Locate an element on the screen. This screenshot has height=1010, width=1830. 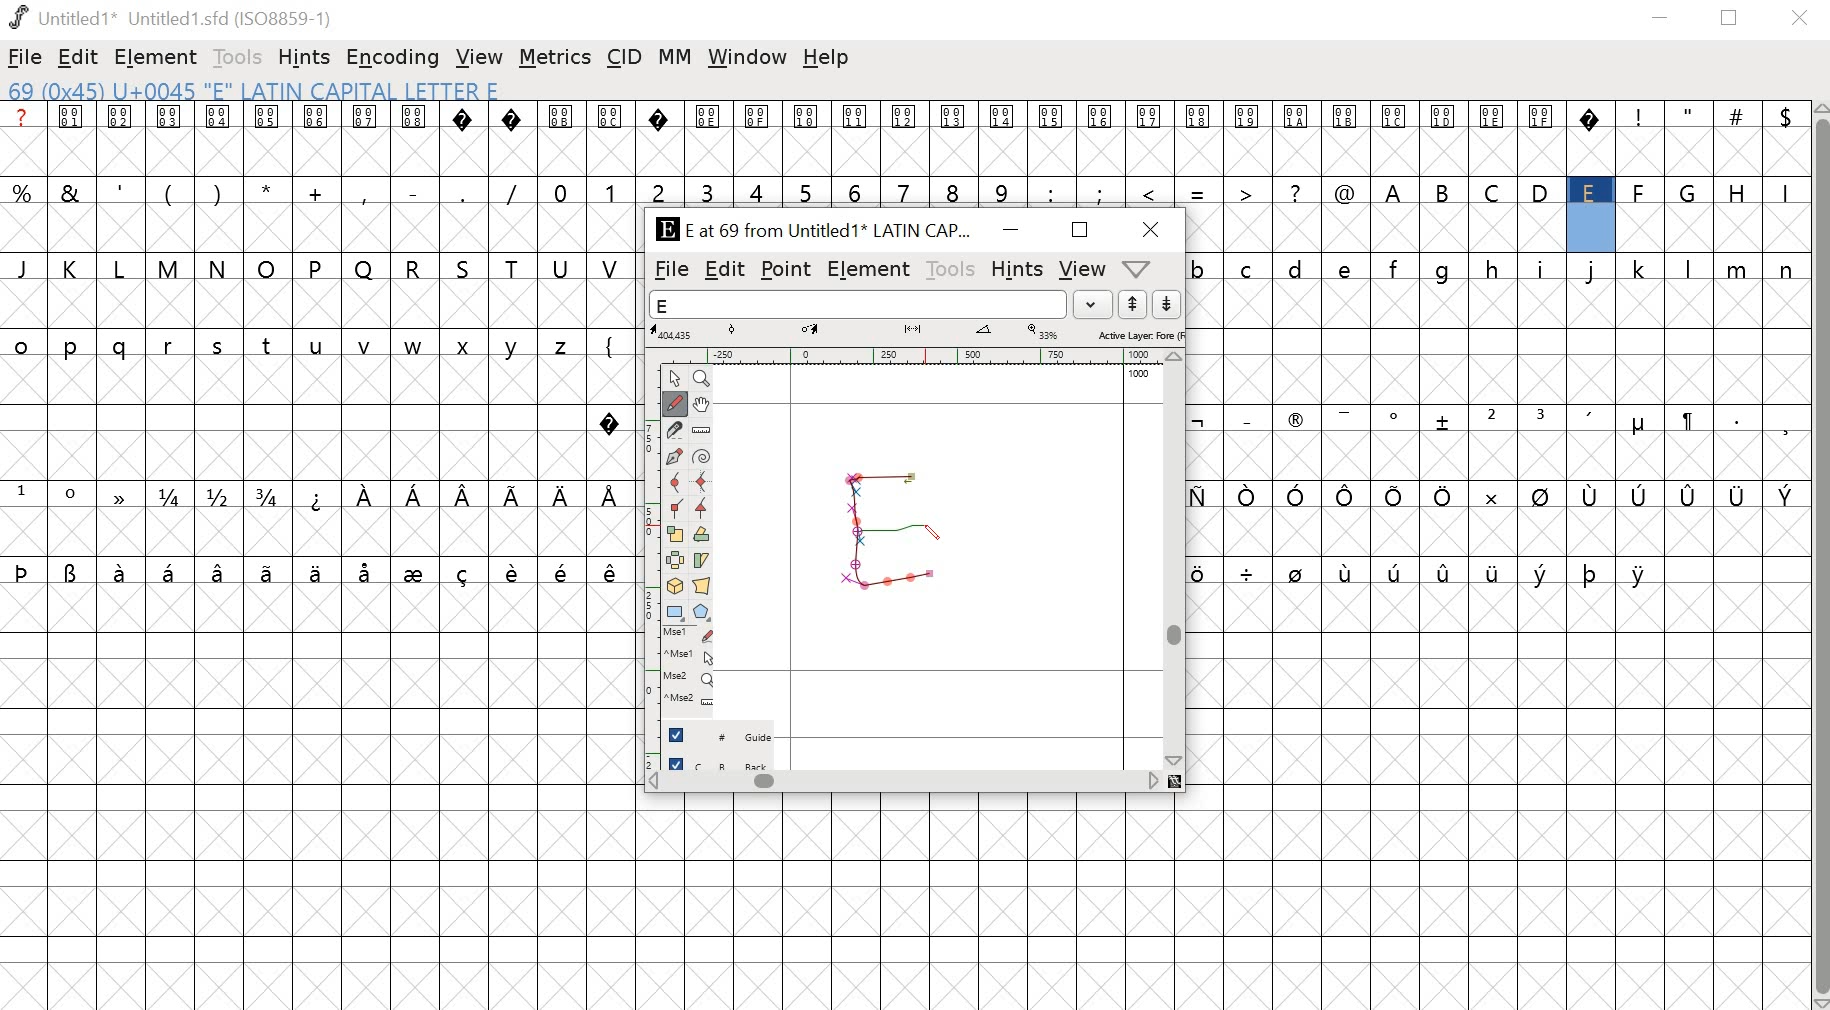
back layer is located at coordinates (719, 765).